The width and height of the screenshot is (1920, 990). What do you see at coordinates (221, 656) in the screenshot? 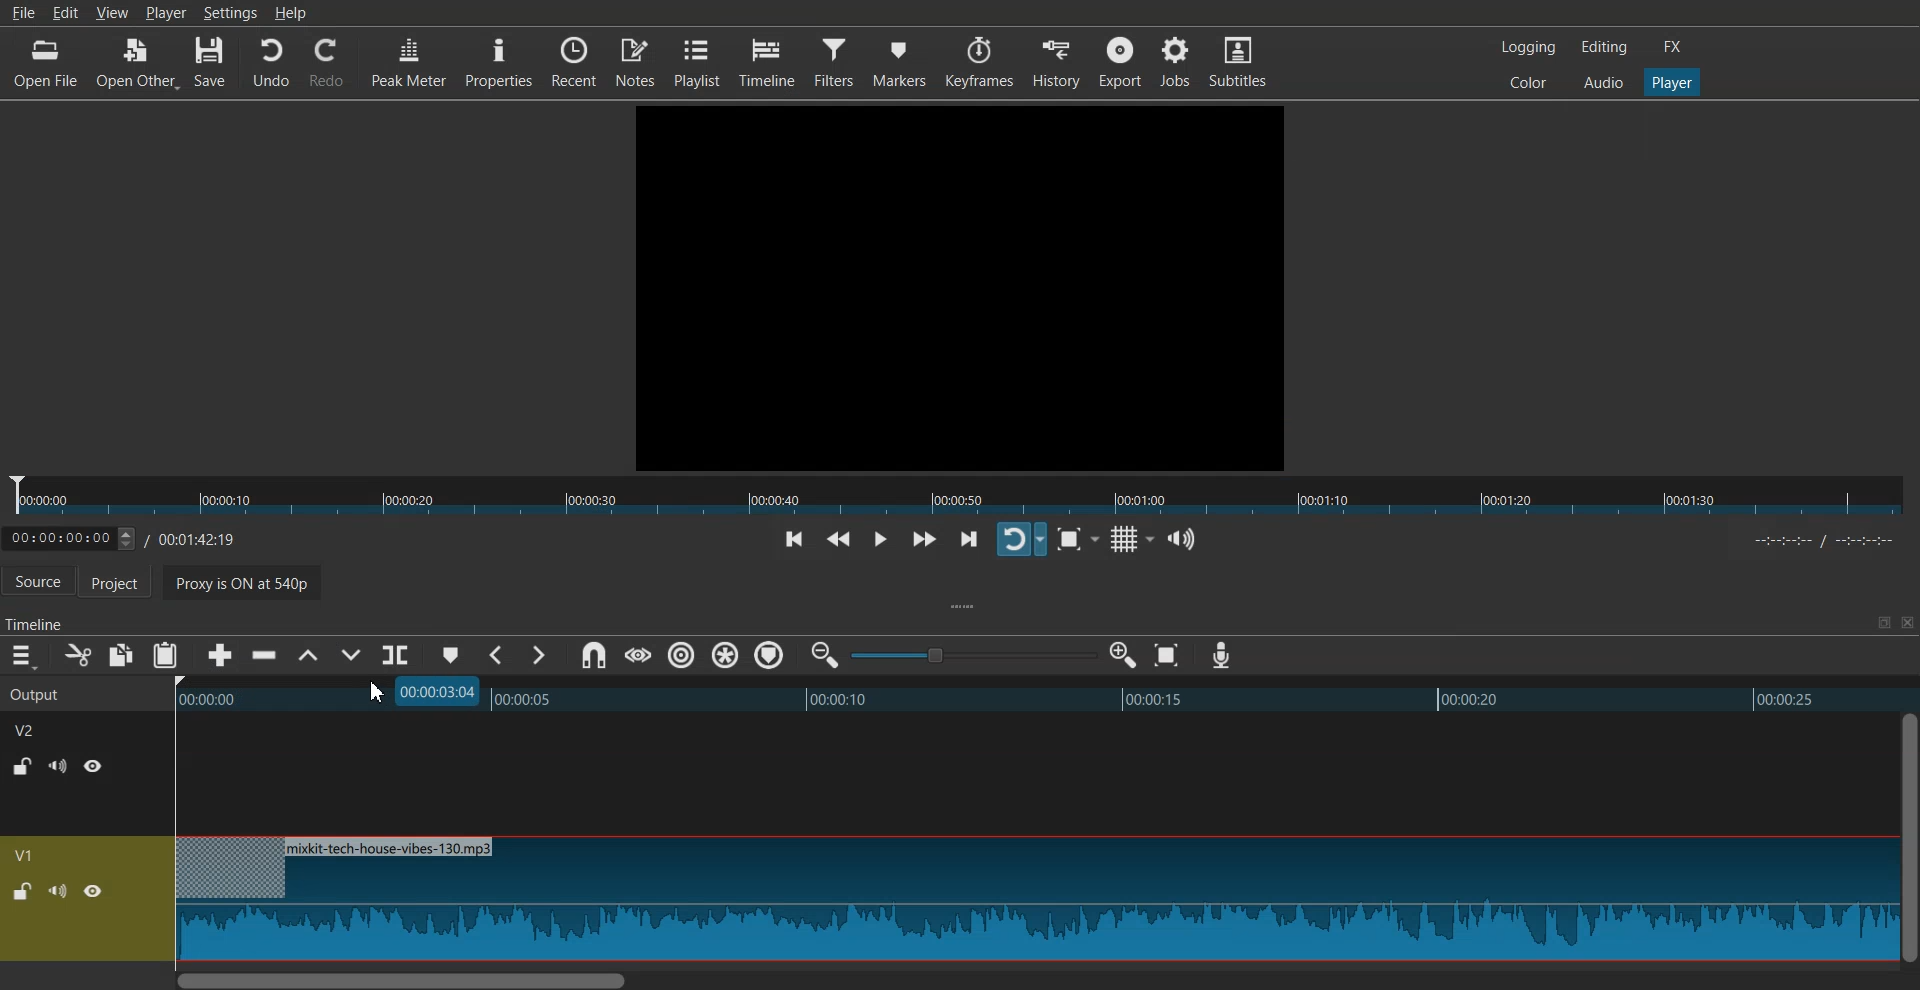
I see `Append ` at bounding box center [221, 656].